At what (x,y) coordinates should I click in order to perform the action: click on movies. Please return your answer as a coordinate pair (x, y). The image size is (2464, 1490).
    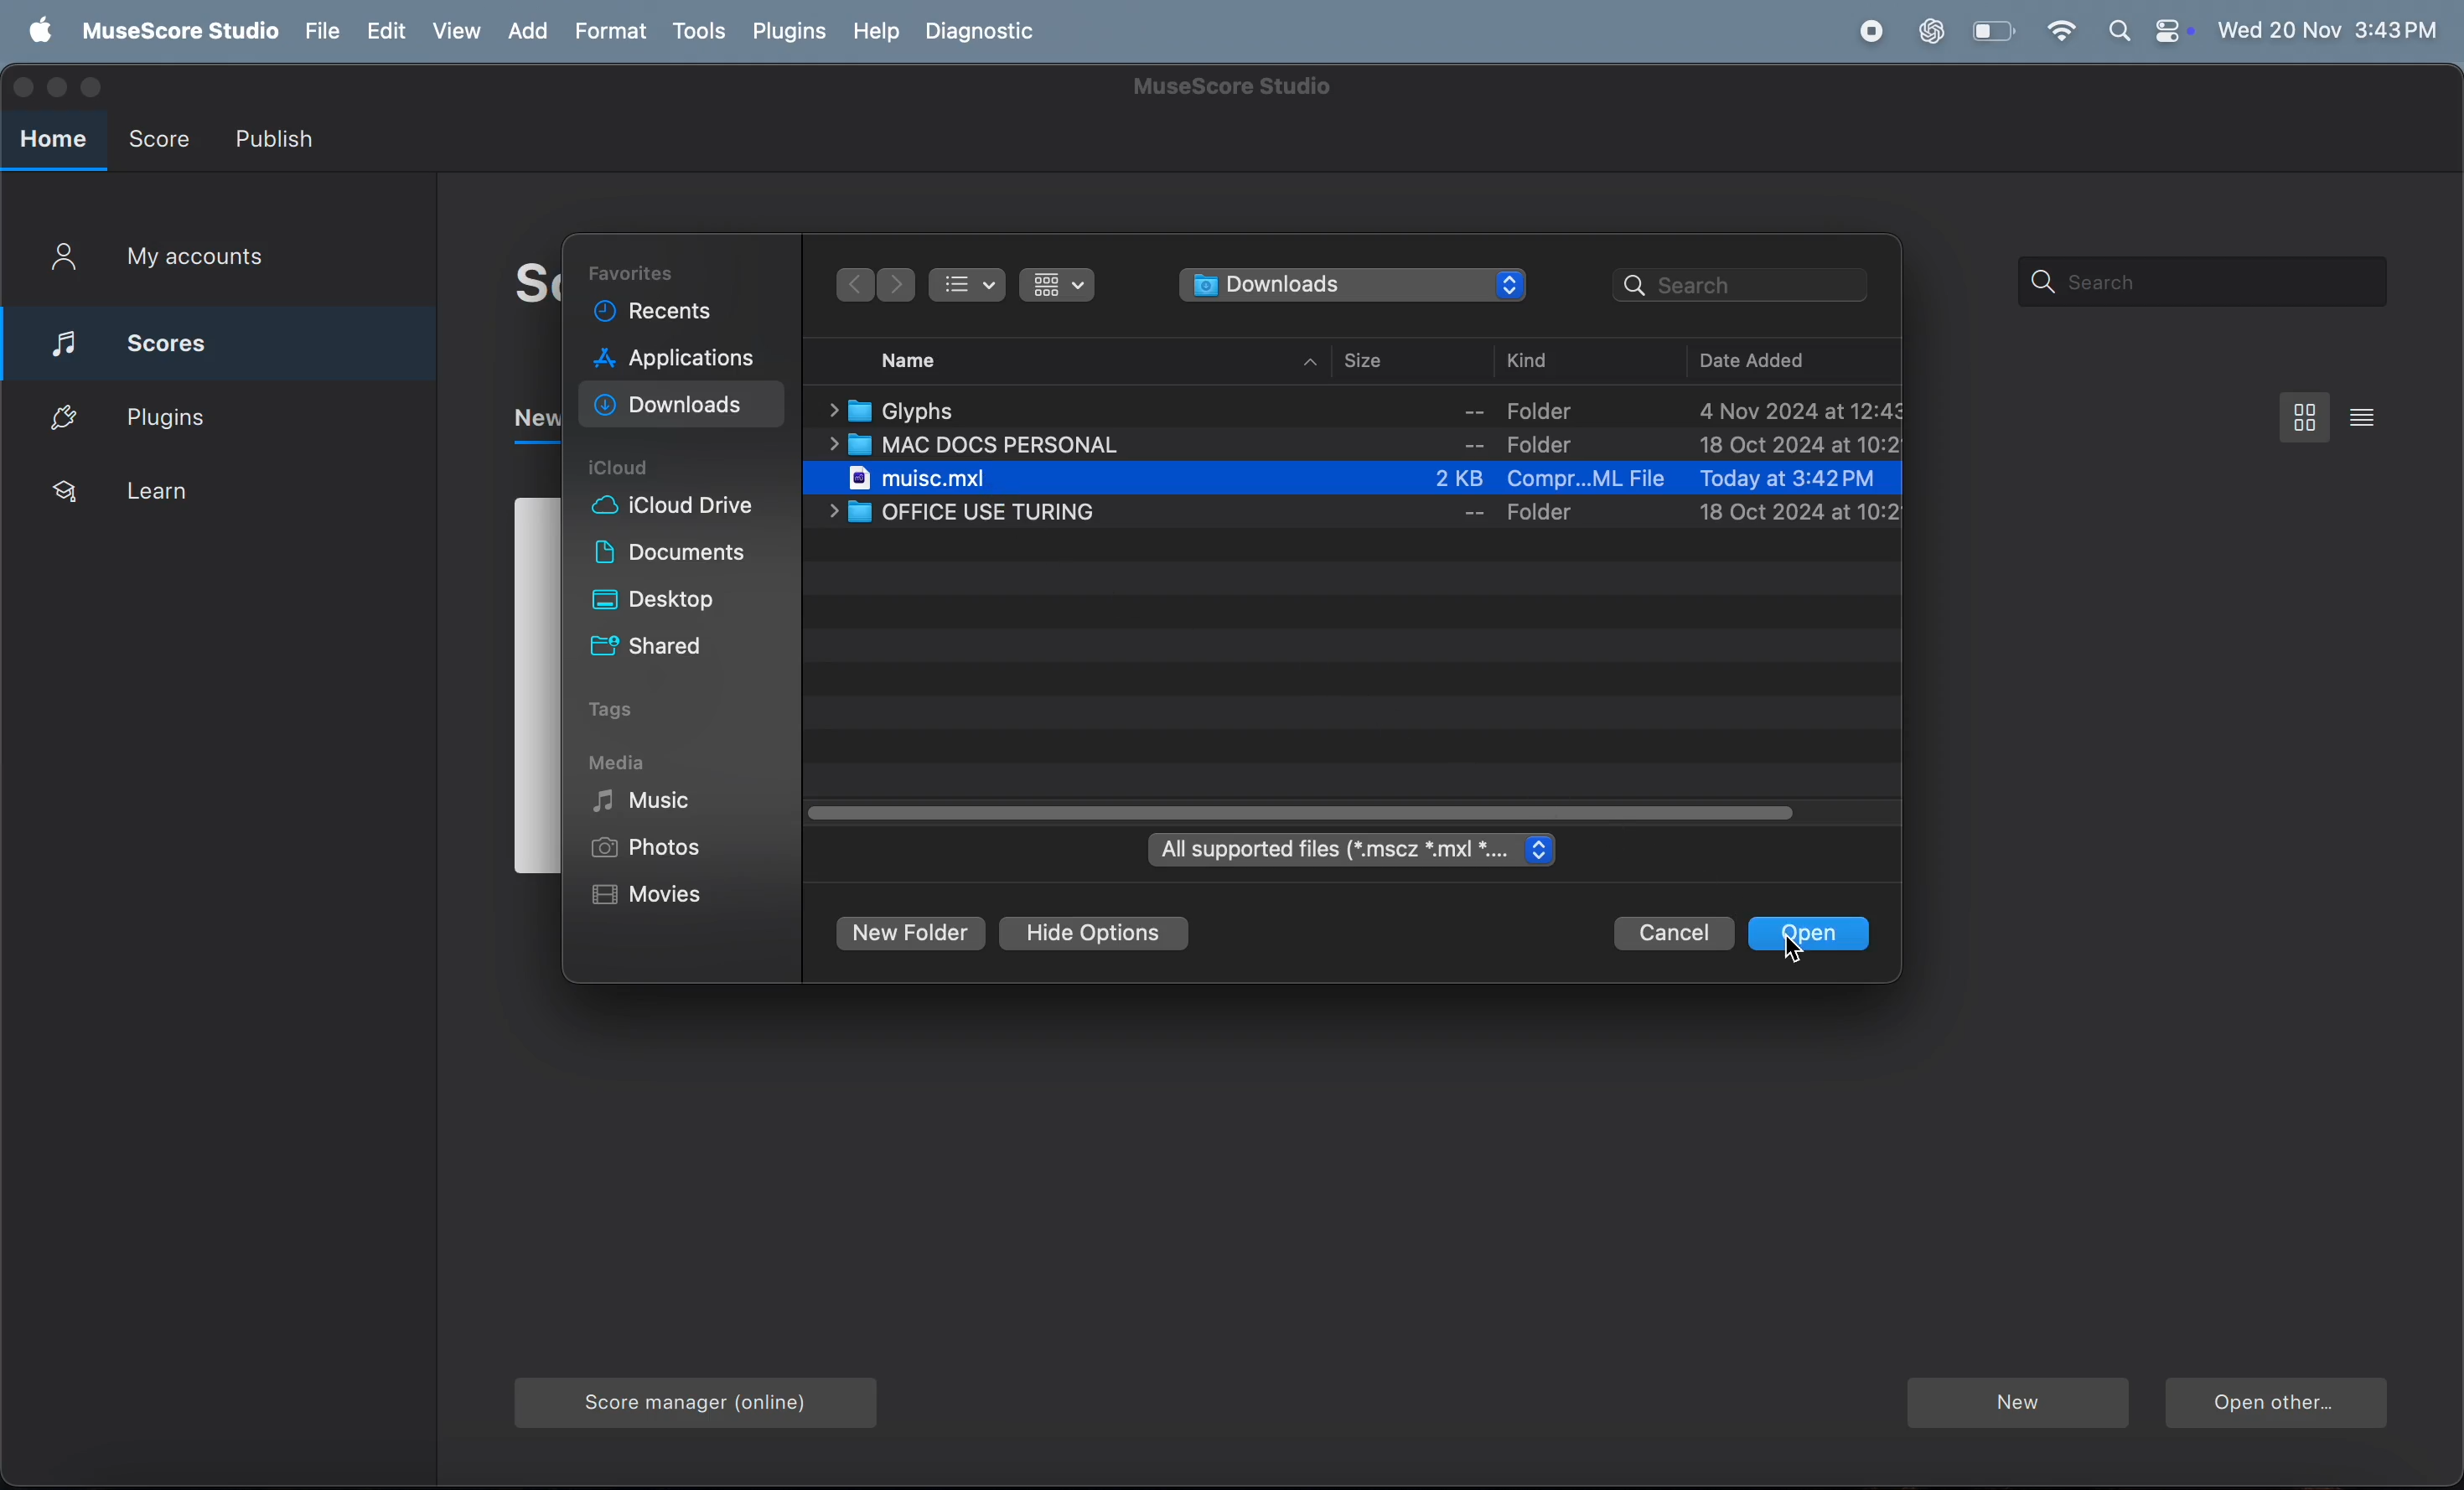
    Looking at the image, I should click on (669, 896).